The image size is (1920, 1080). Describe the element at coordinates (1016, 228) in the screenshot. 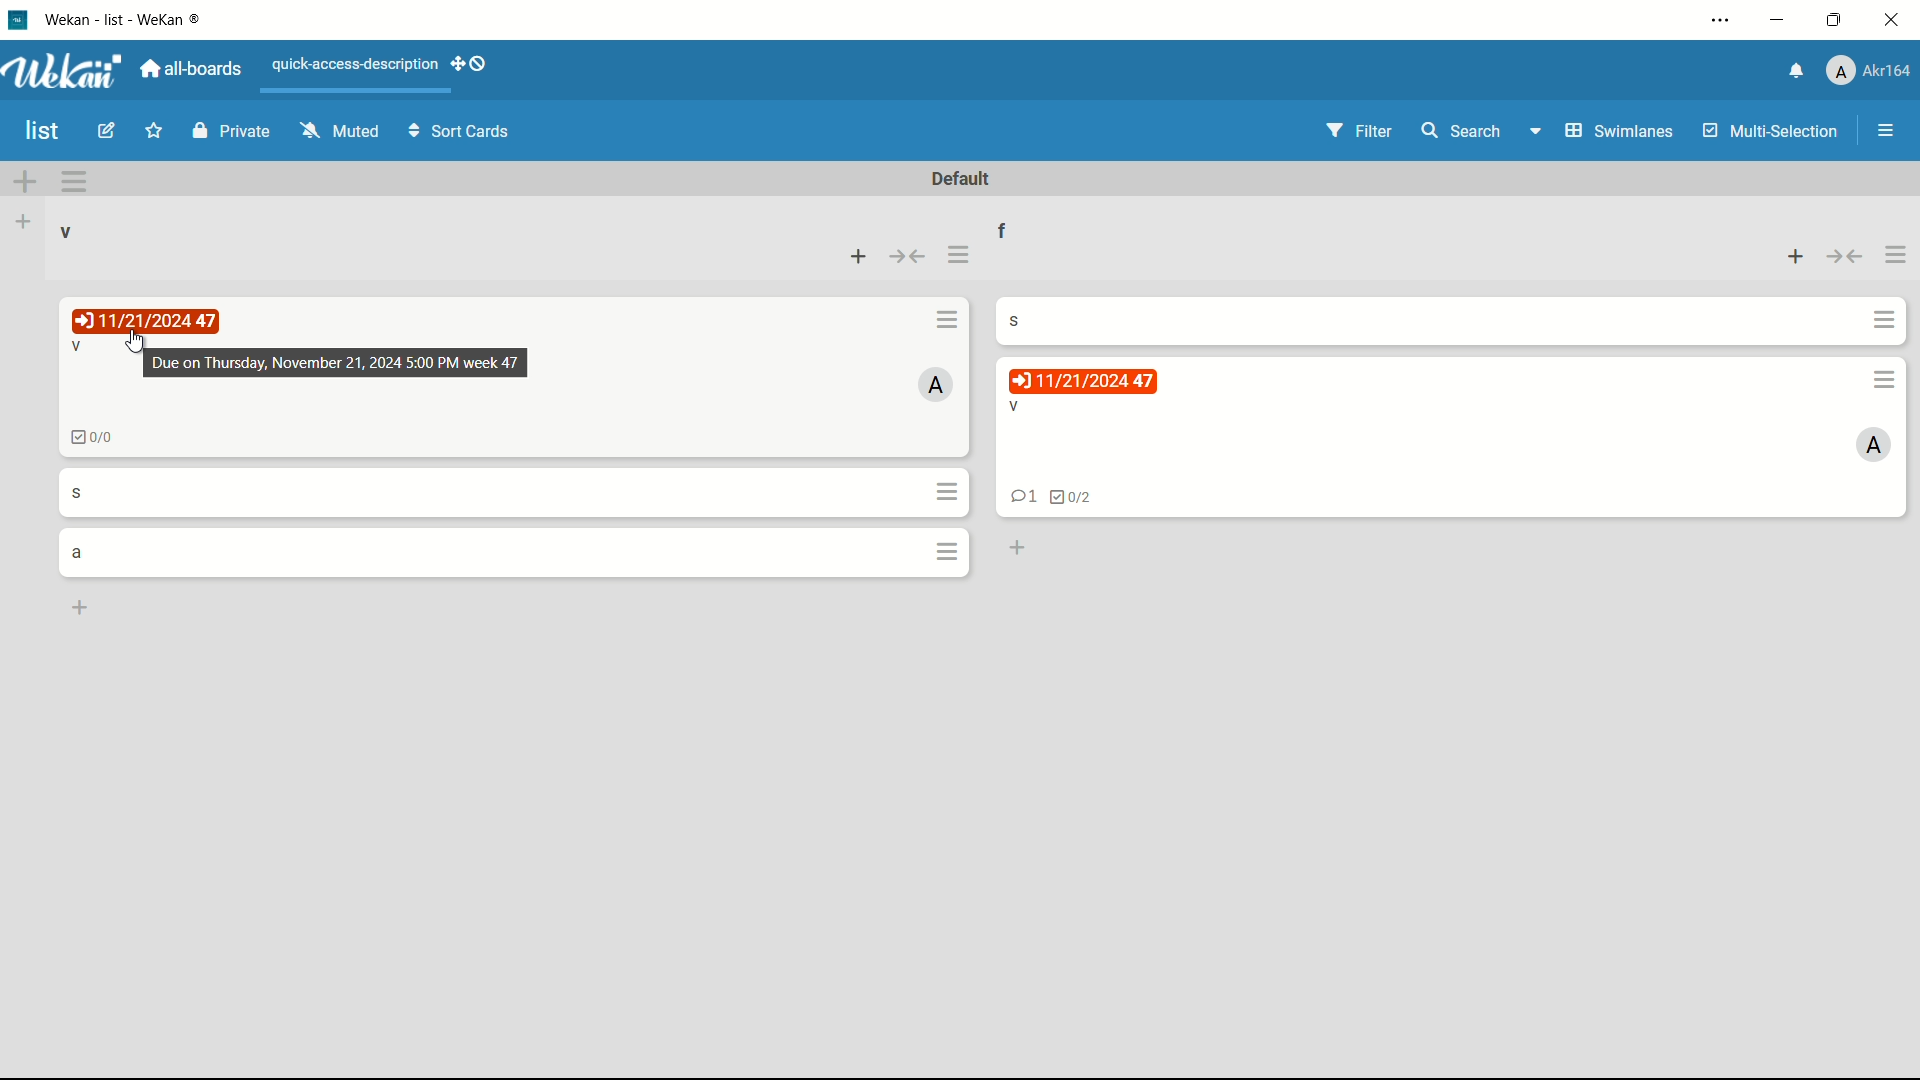

I see `list name` at that location.